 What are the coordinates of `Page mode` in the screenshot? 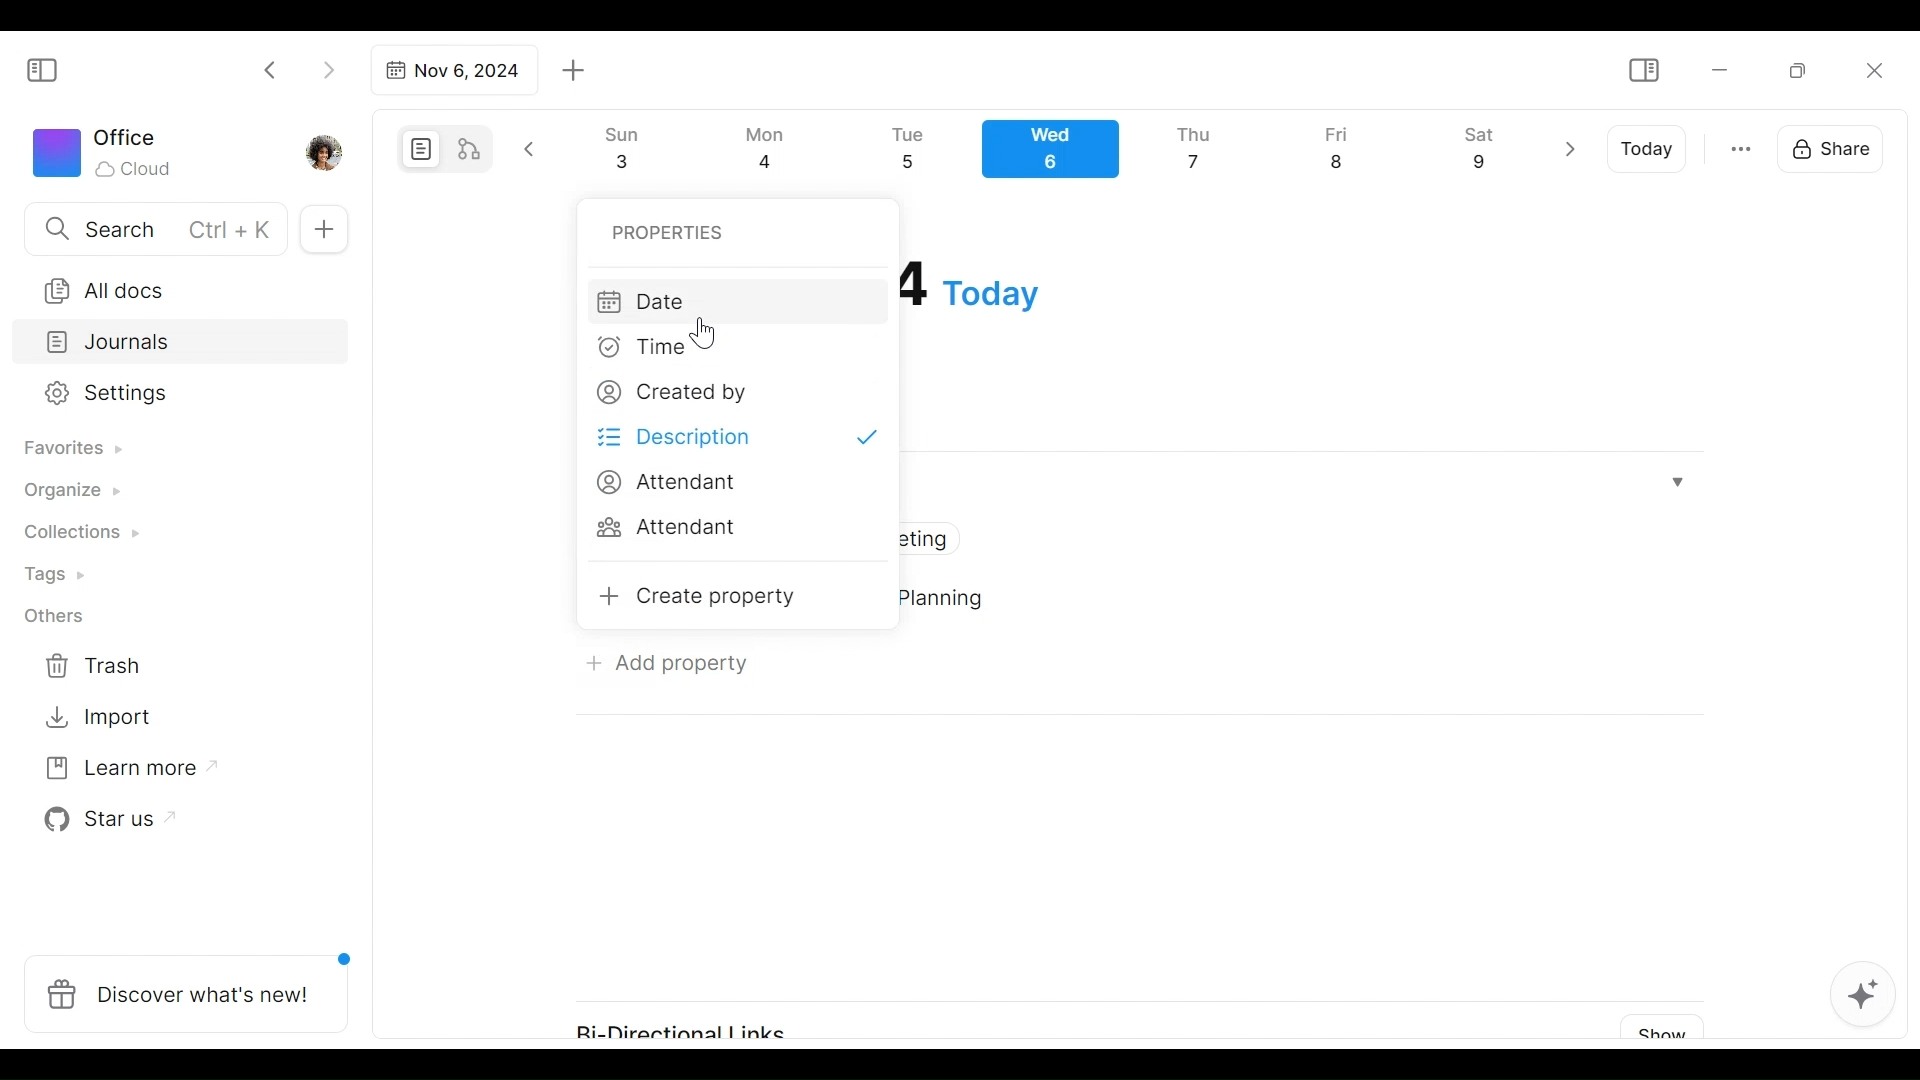 It's located at (418, 149).